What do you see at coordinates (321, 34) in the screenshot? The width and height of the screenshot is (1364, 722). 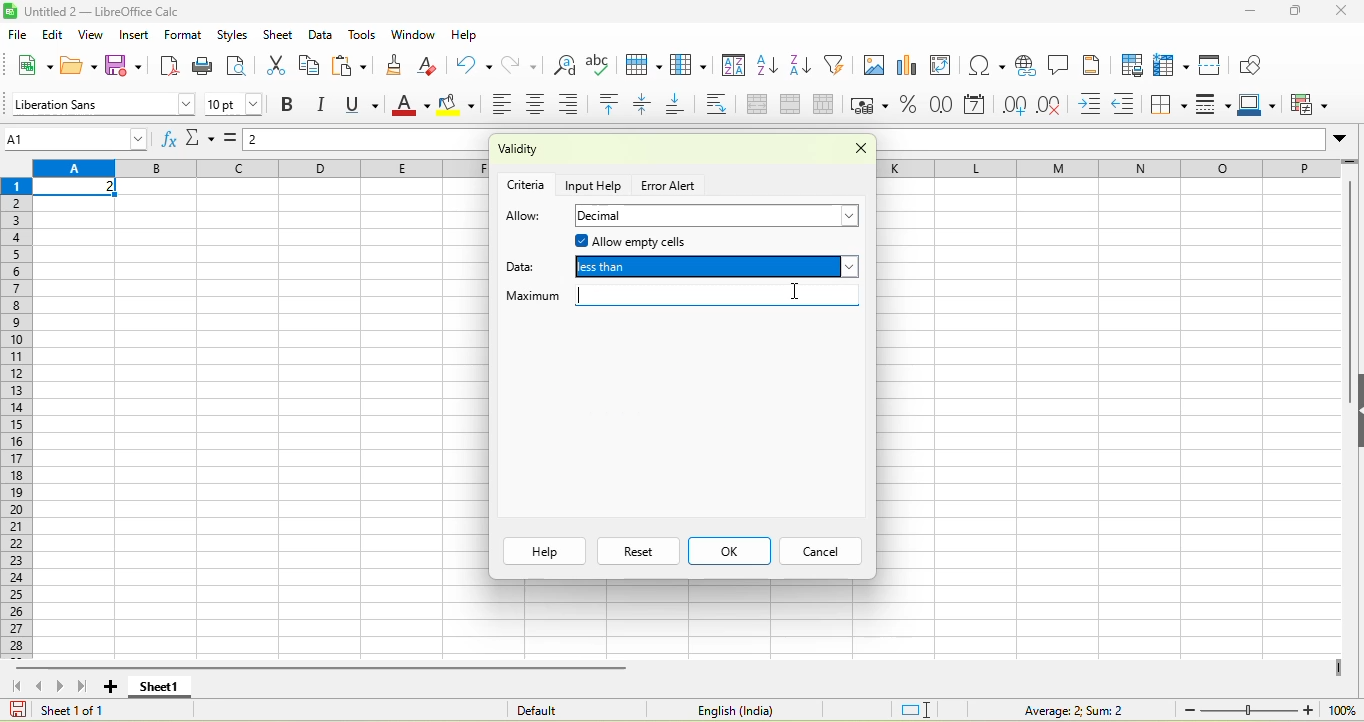 I see `data` at bounding box center [321, 34].